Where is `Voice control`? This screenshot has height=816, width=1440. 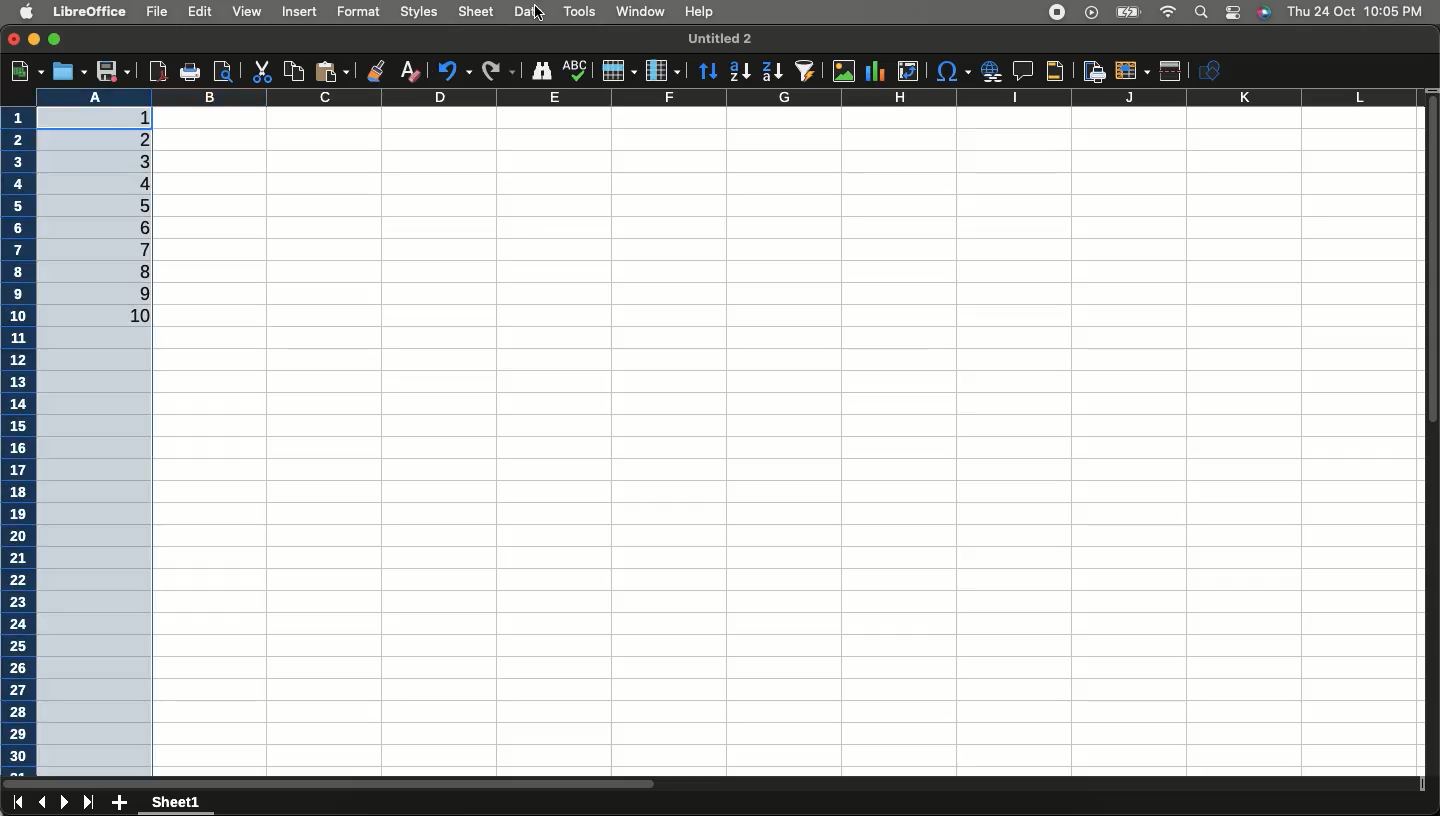 Voice control is located at coordinates (1263, 13).